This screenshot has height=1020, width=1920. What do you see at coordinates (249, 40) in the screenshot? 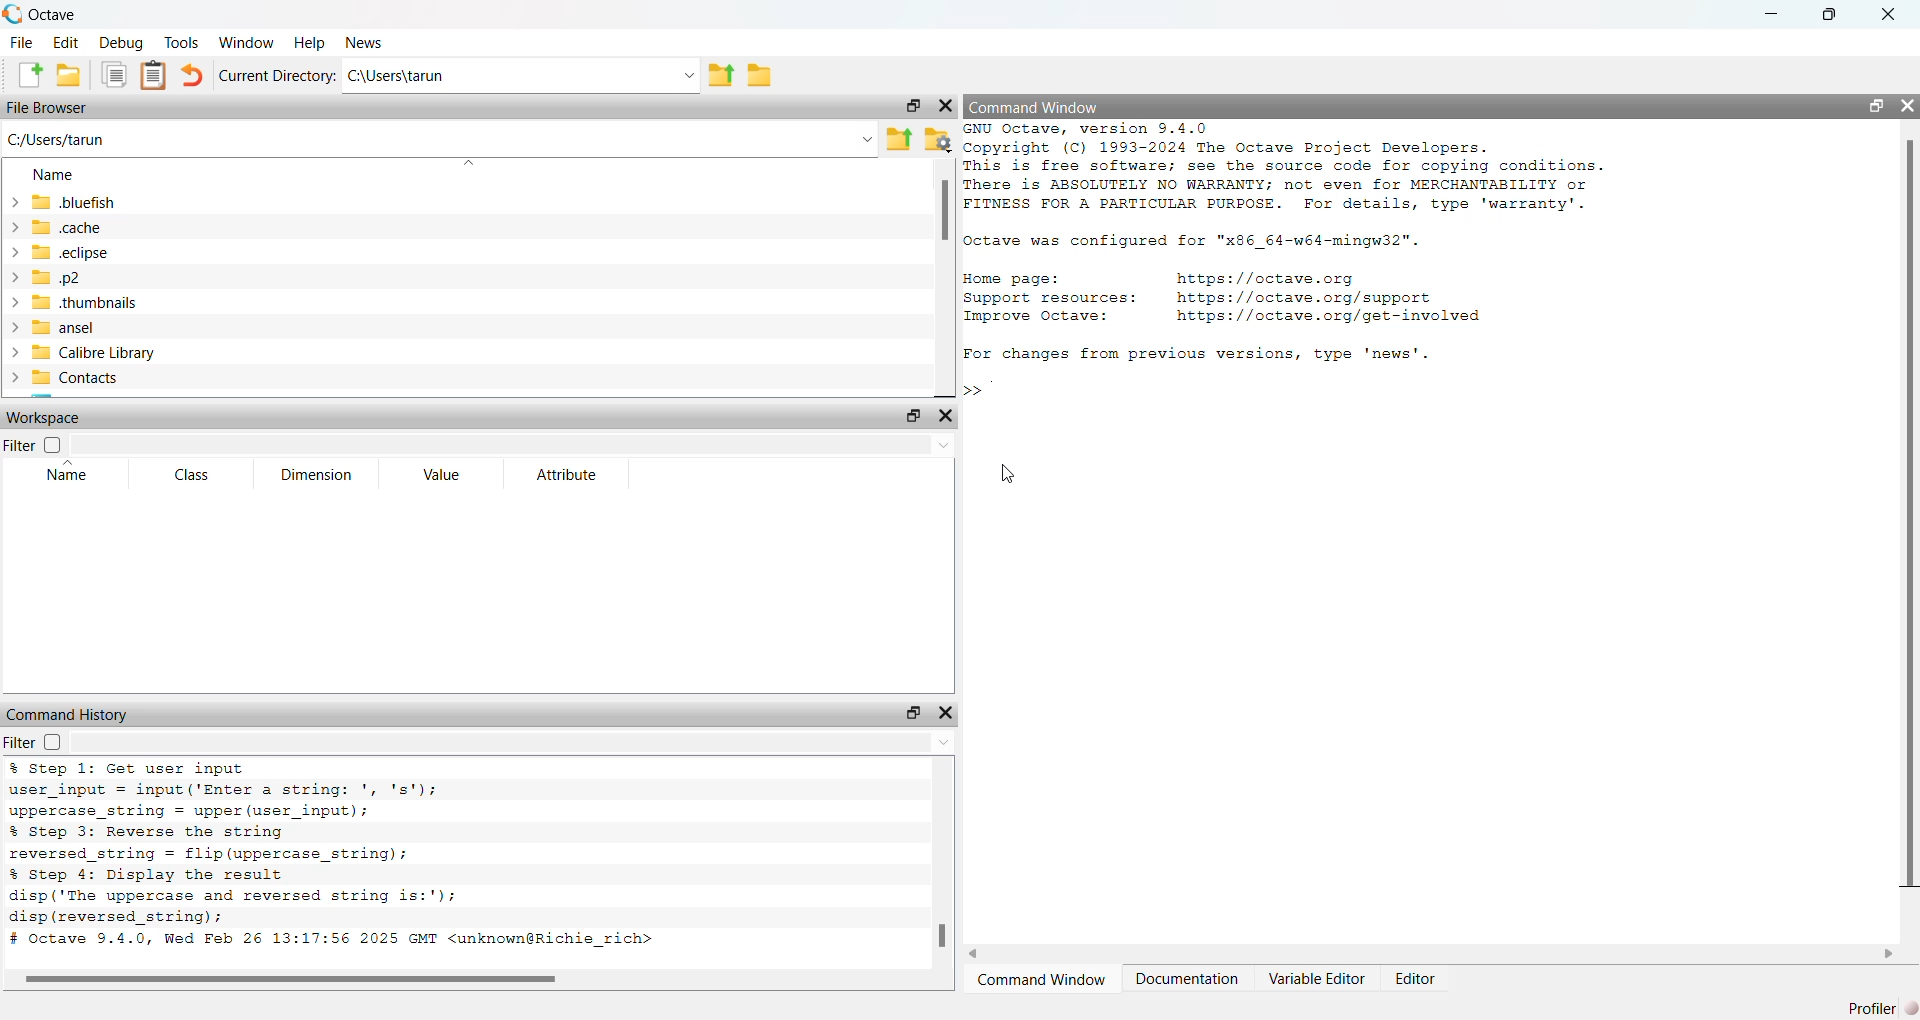
I see `window` at bounding box center [249, 40].